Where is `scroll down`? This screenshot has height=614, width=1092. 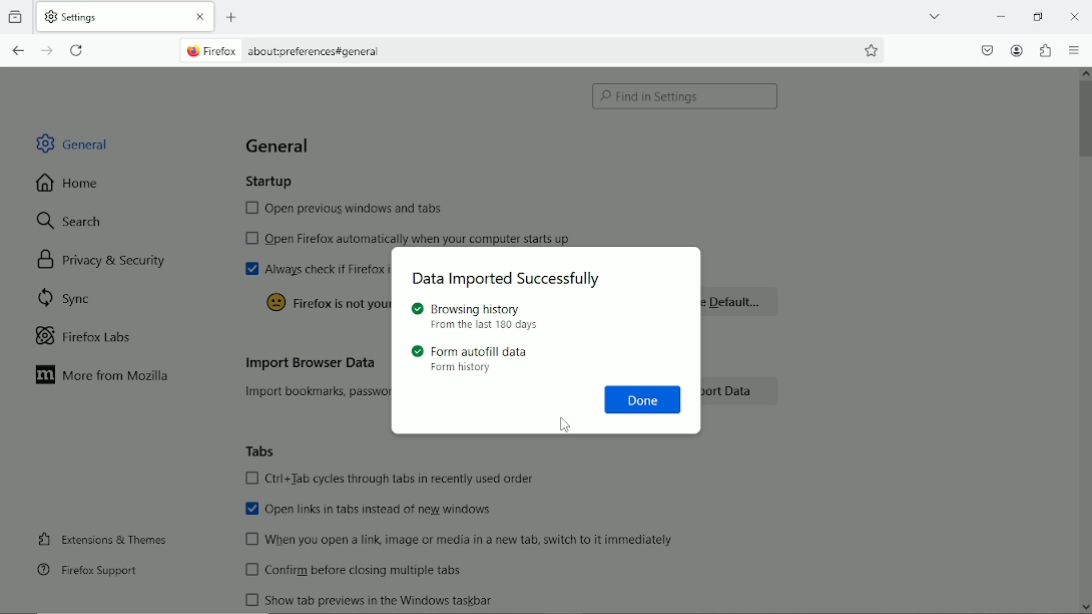 scroll down is located at coordinates (1085, 608).